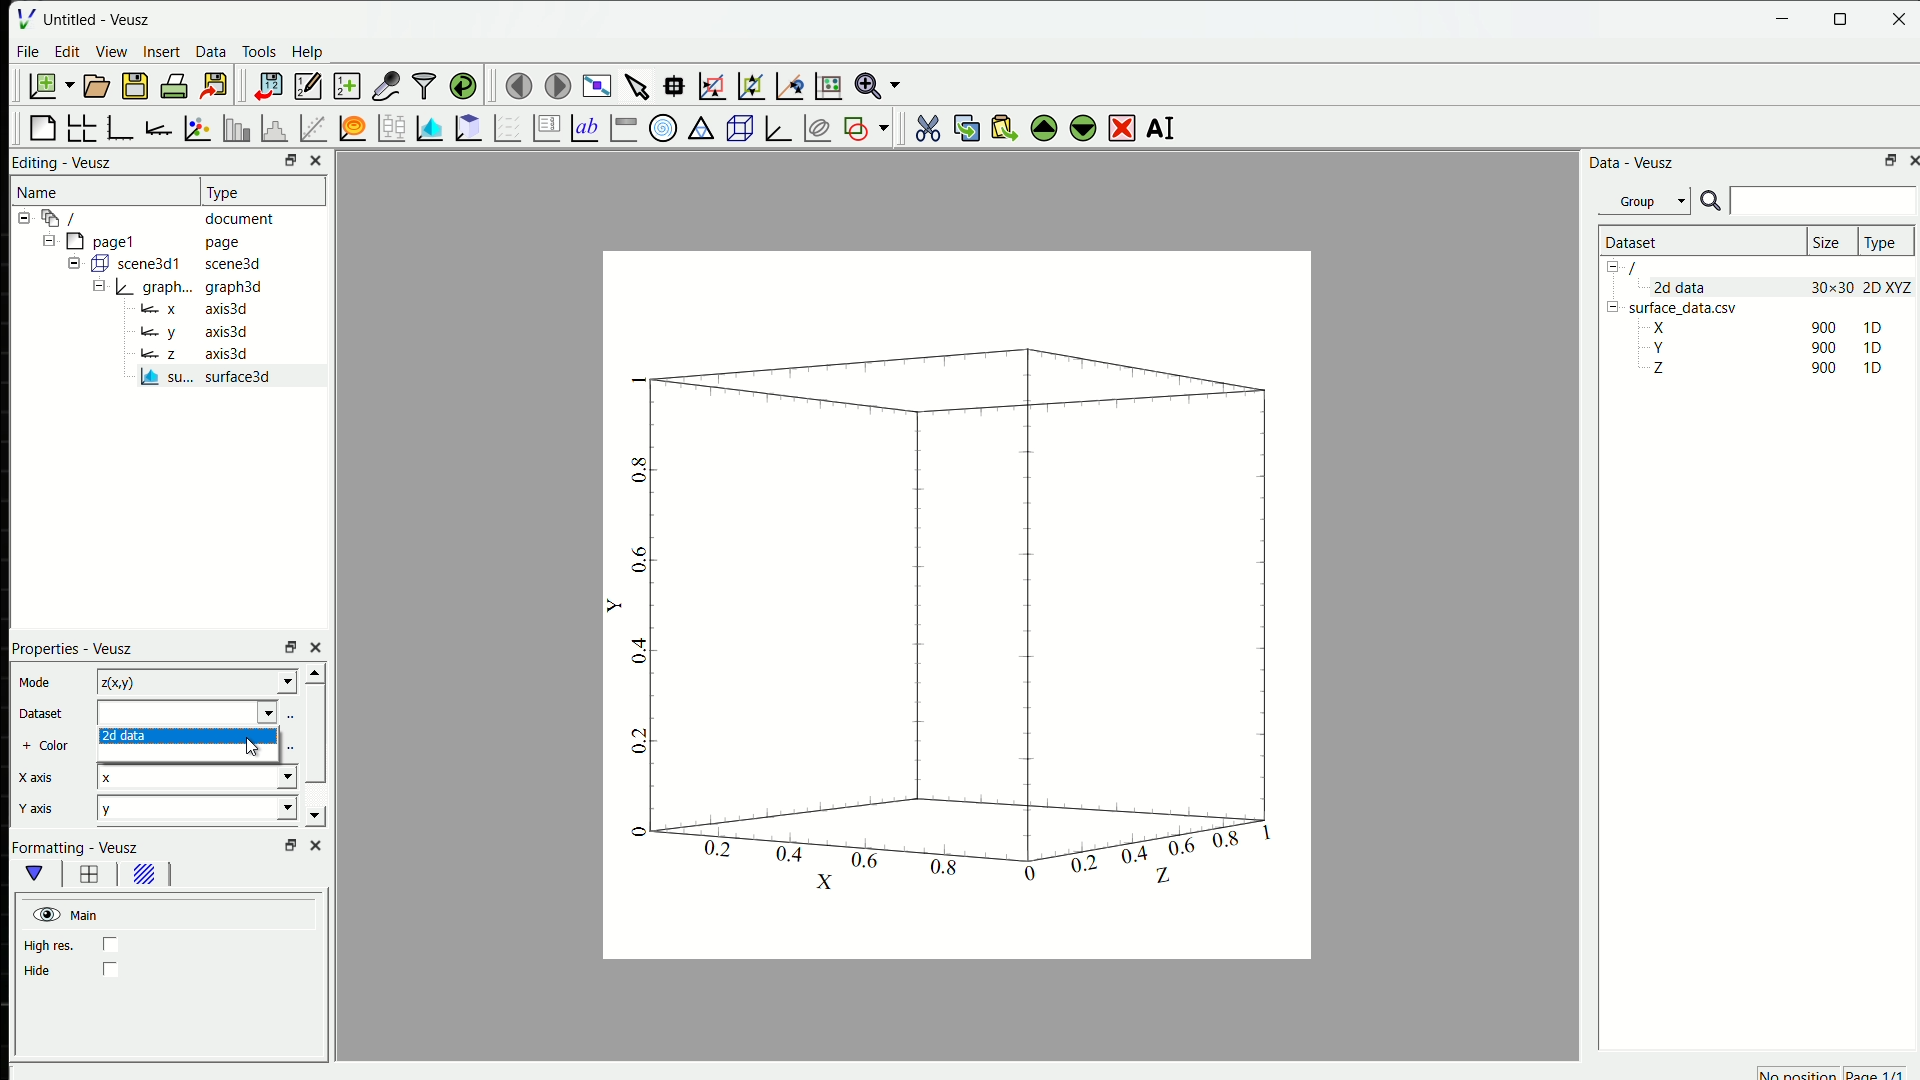  I want to click on minimise, so click(1784, 17).